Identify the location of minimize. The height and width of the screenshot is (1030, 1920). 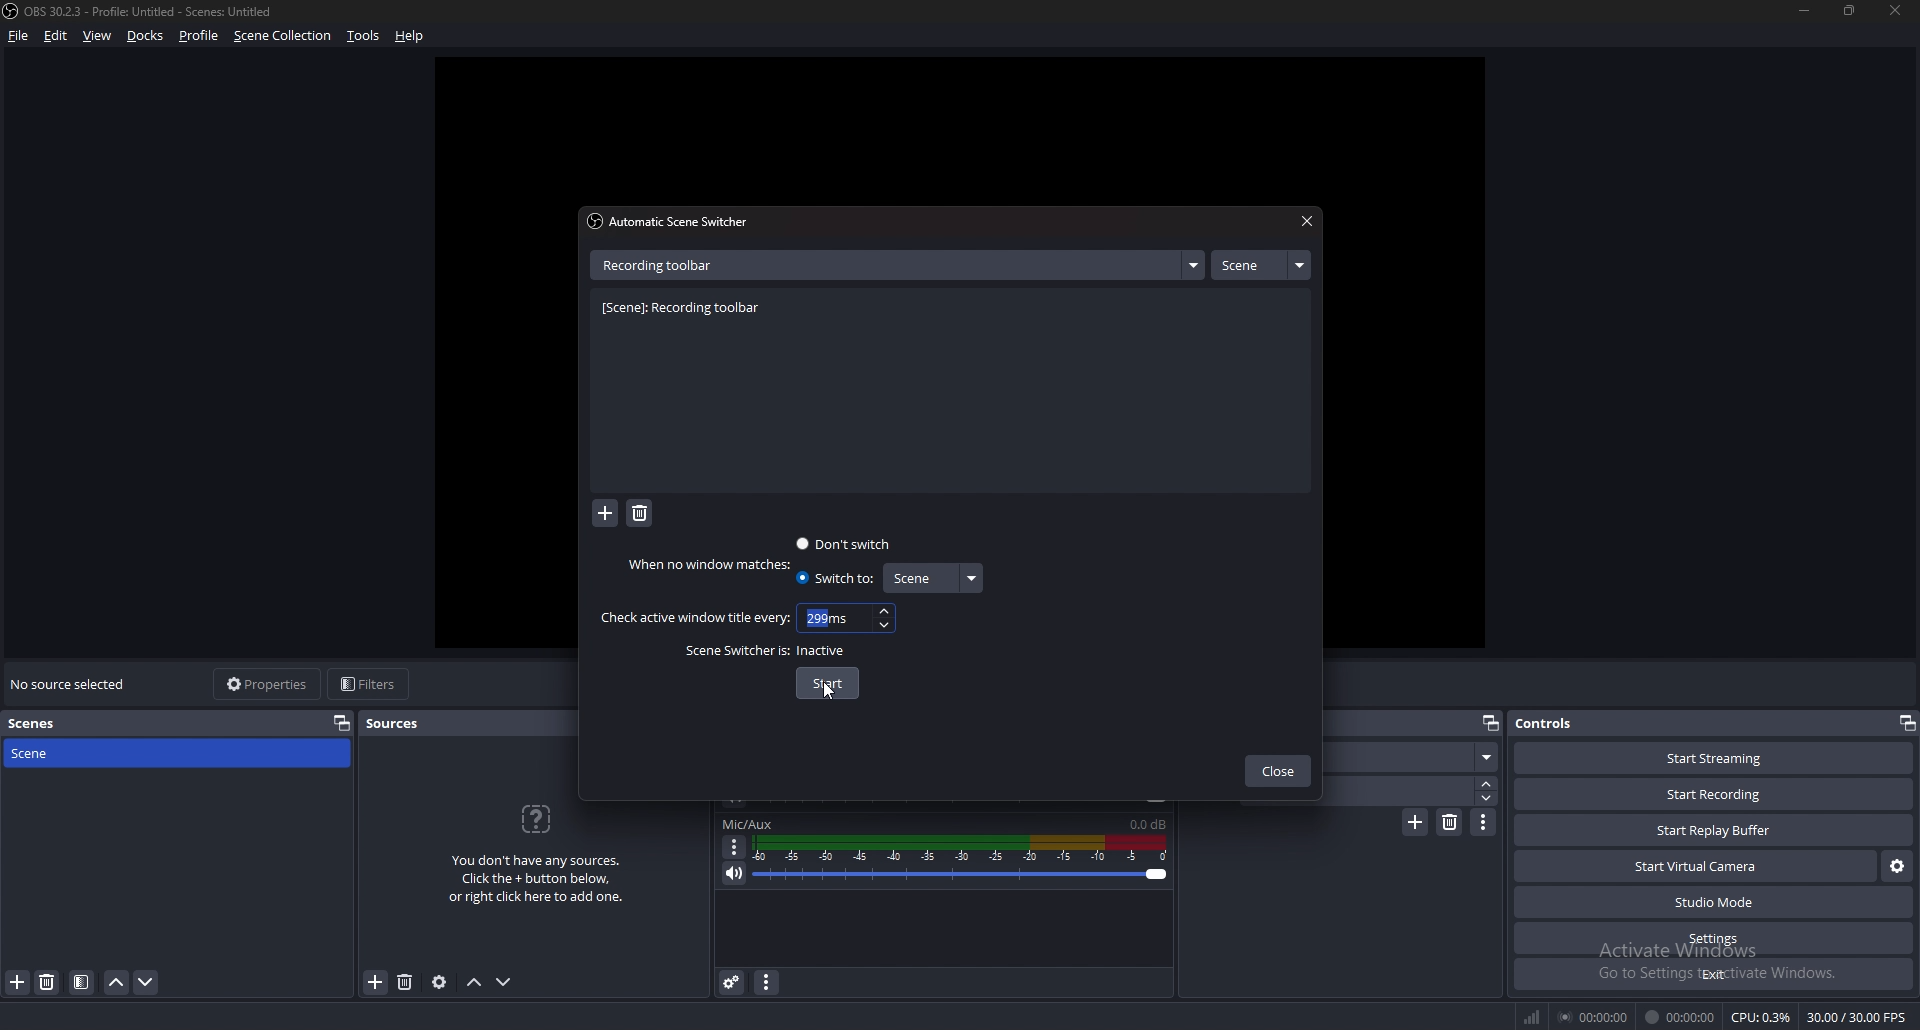
(1804, 10).